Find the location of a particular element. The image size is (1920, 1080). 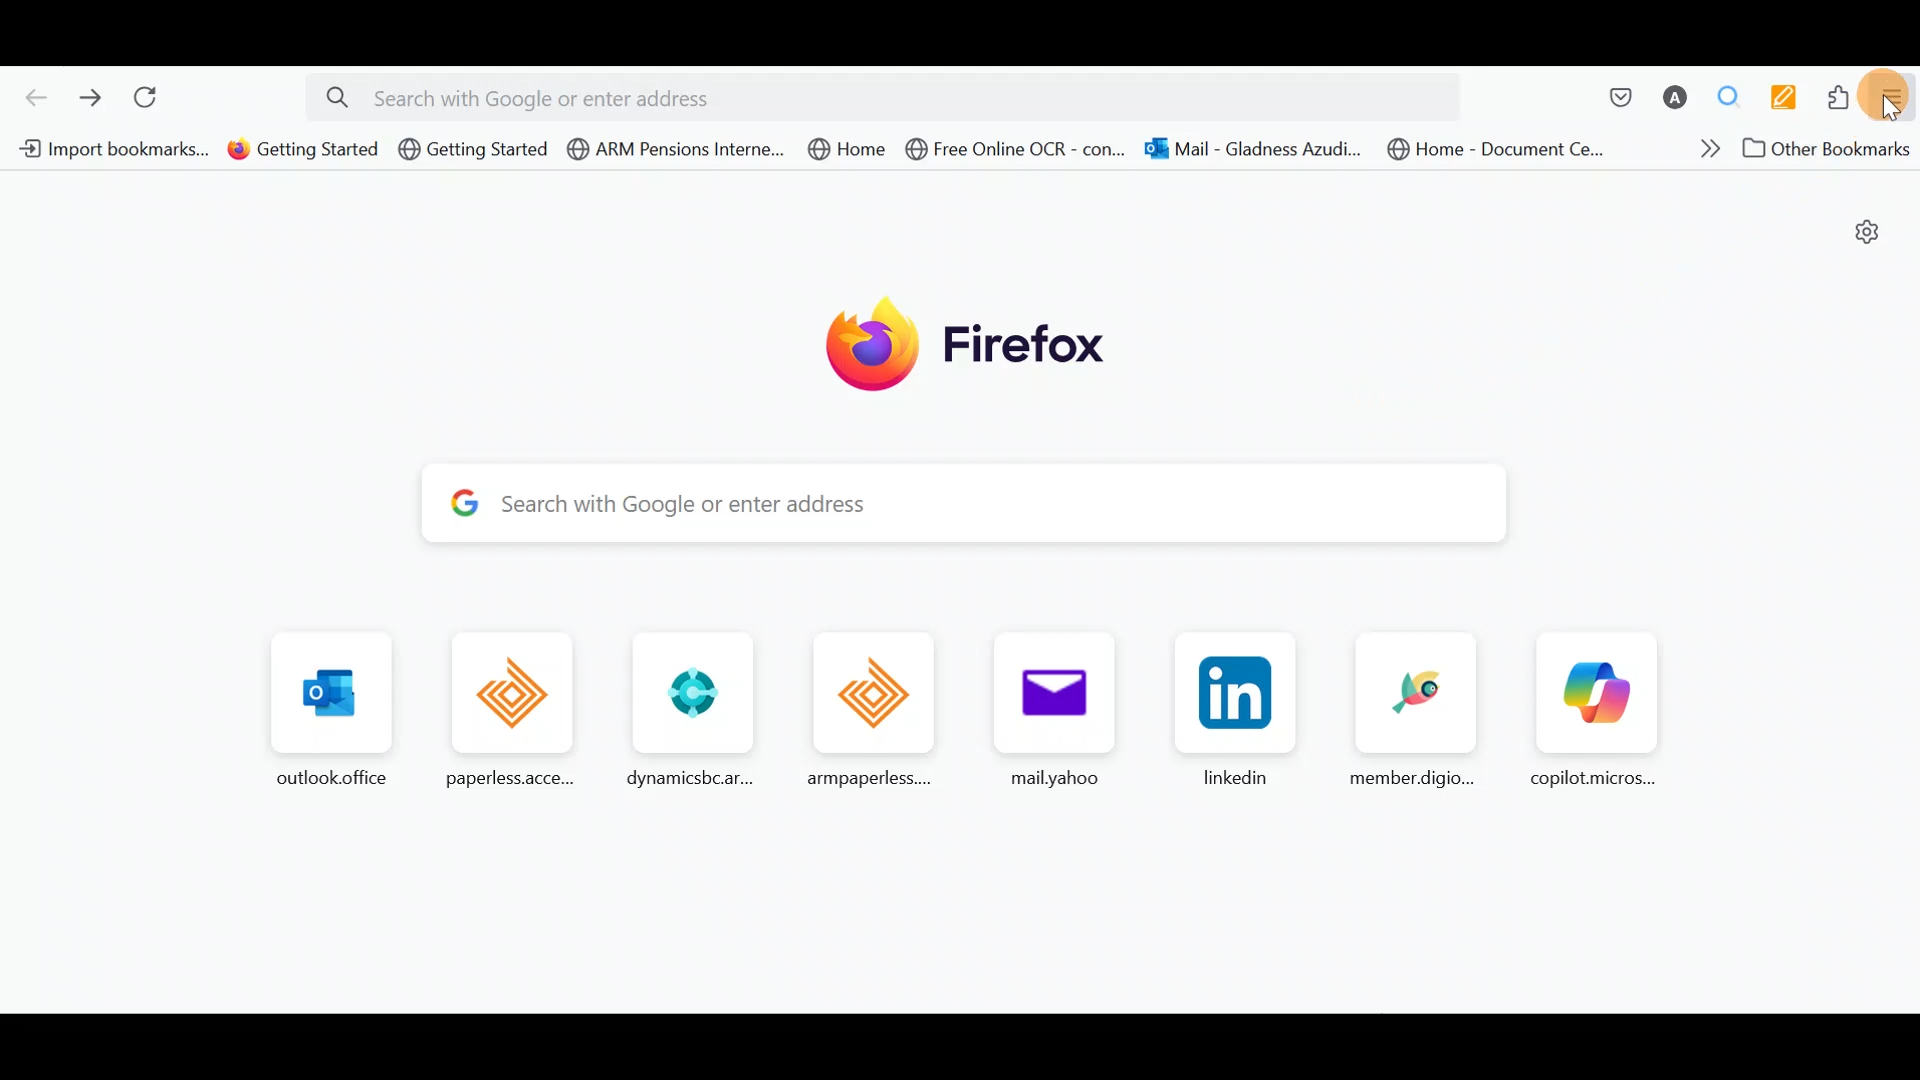

Show more bookmarks is located at coordinates (1702, 147).